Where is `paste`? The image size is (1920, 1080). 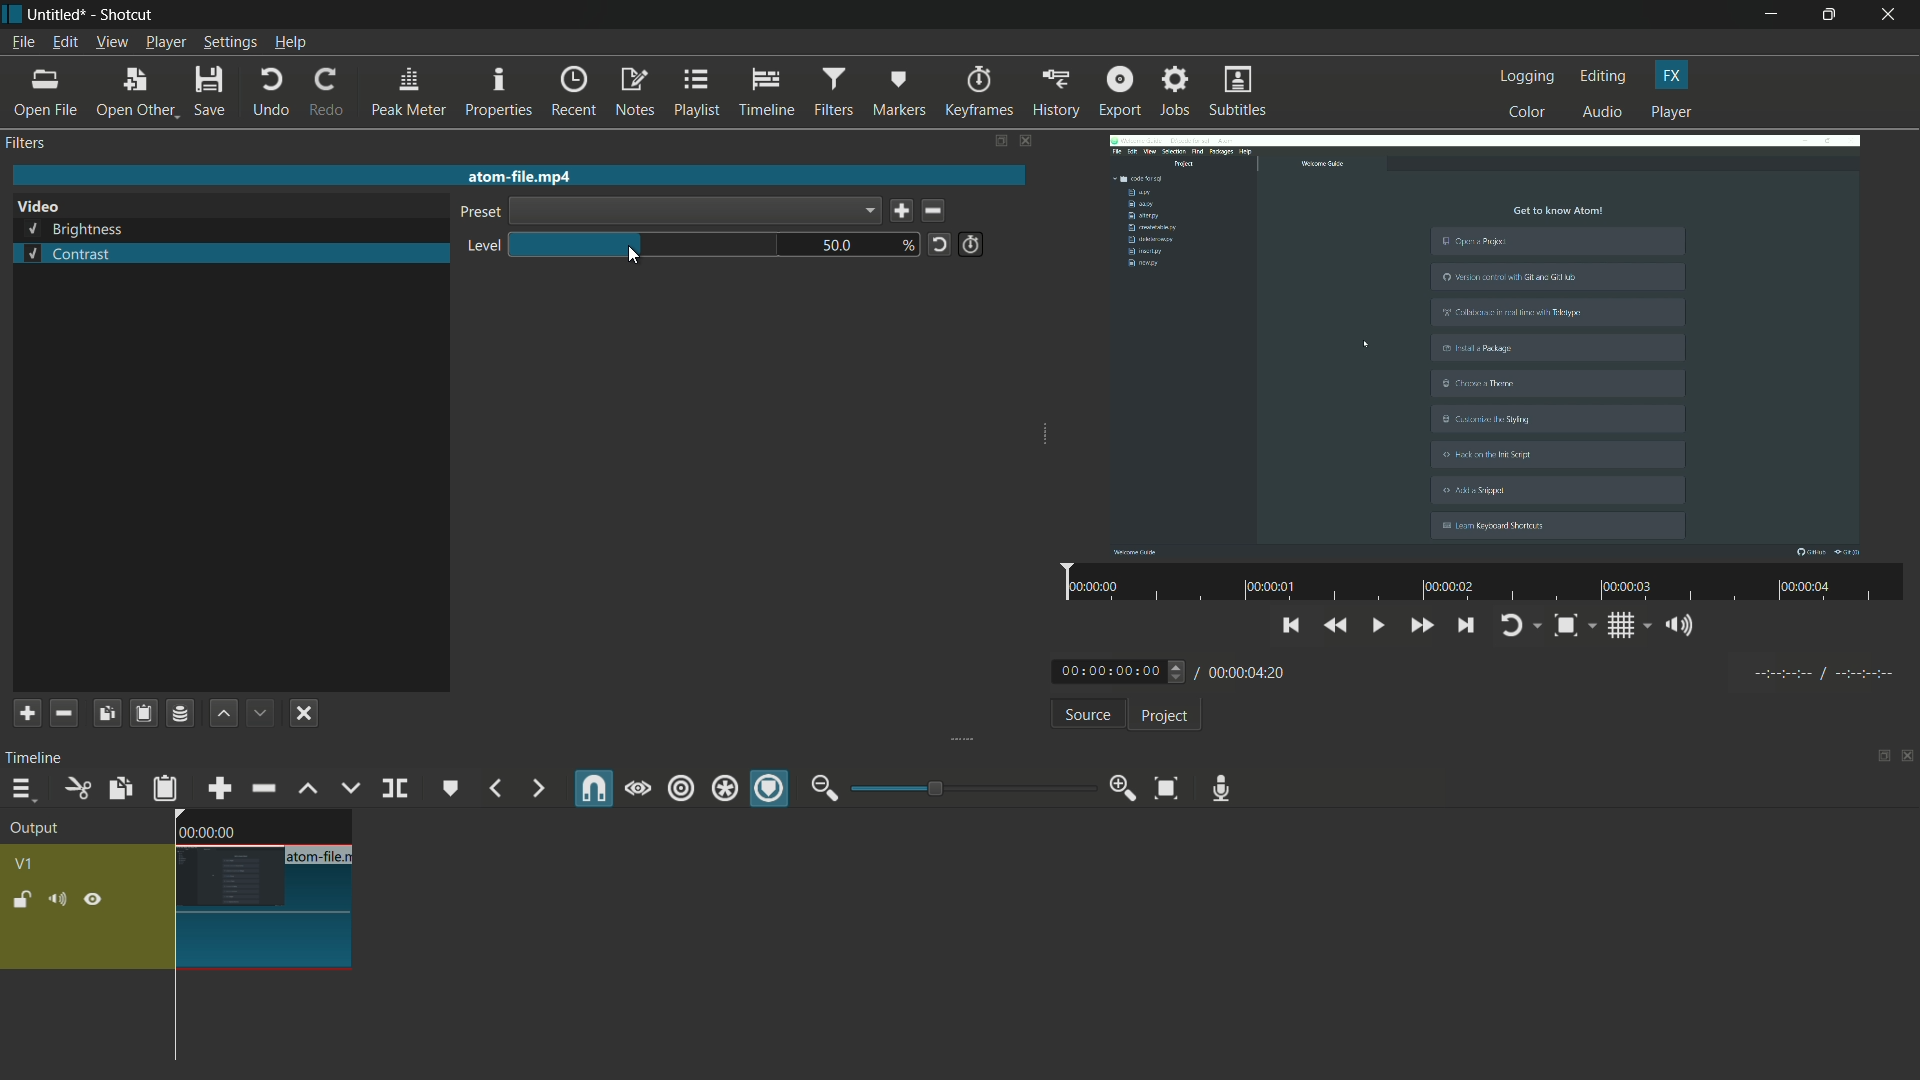
paste is located at coordinates (165, 788).